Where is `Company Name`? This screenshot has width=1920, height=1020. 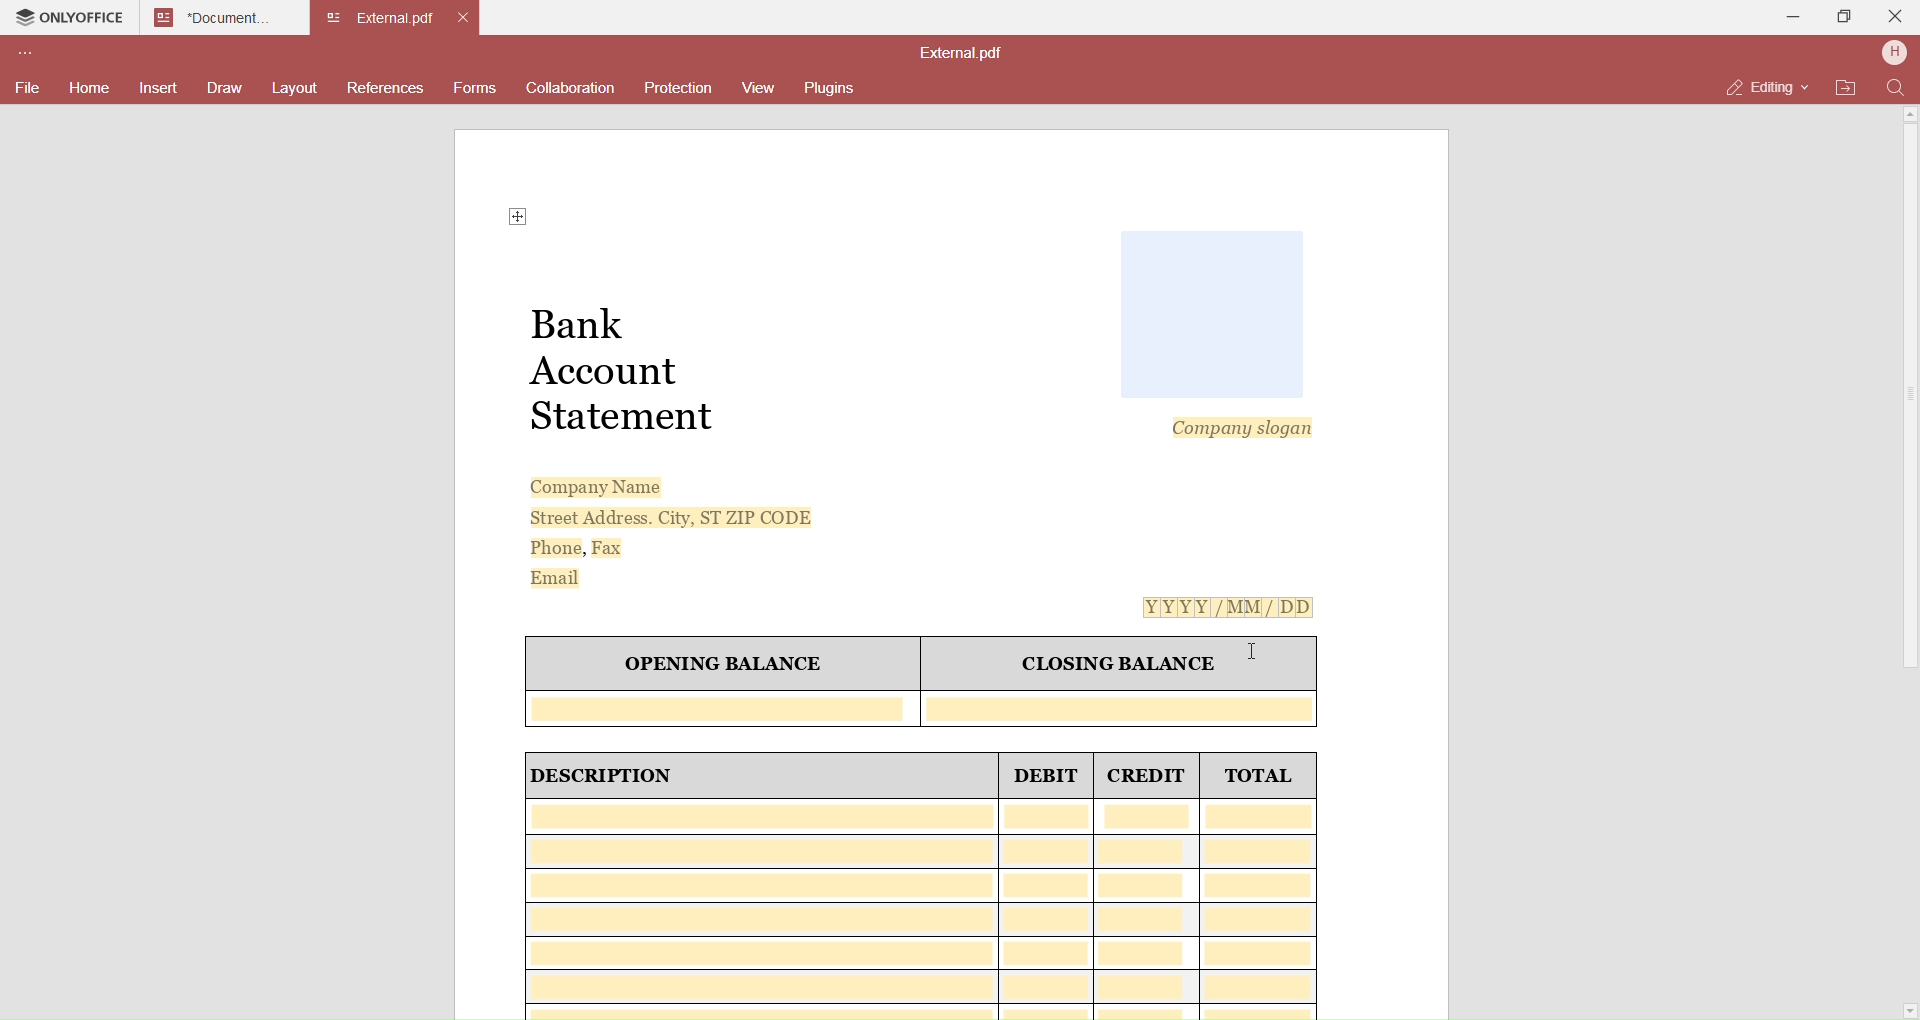
Company Name is located at coordinates (588, 486).